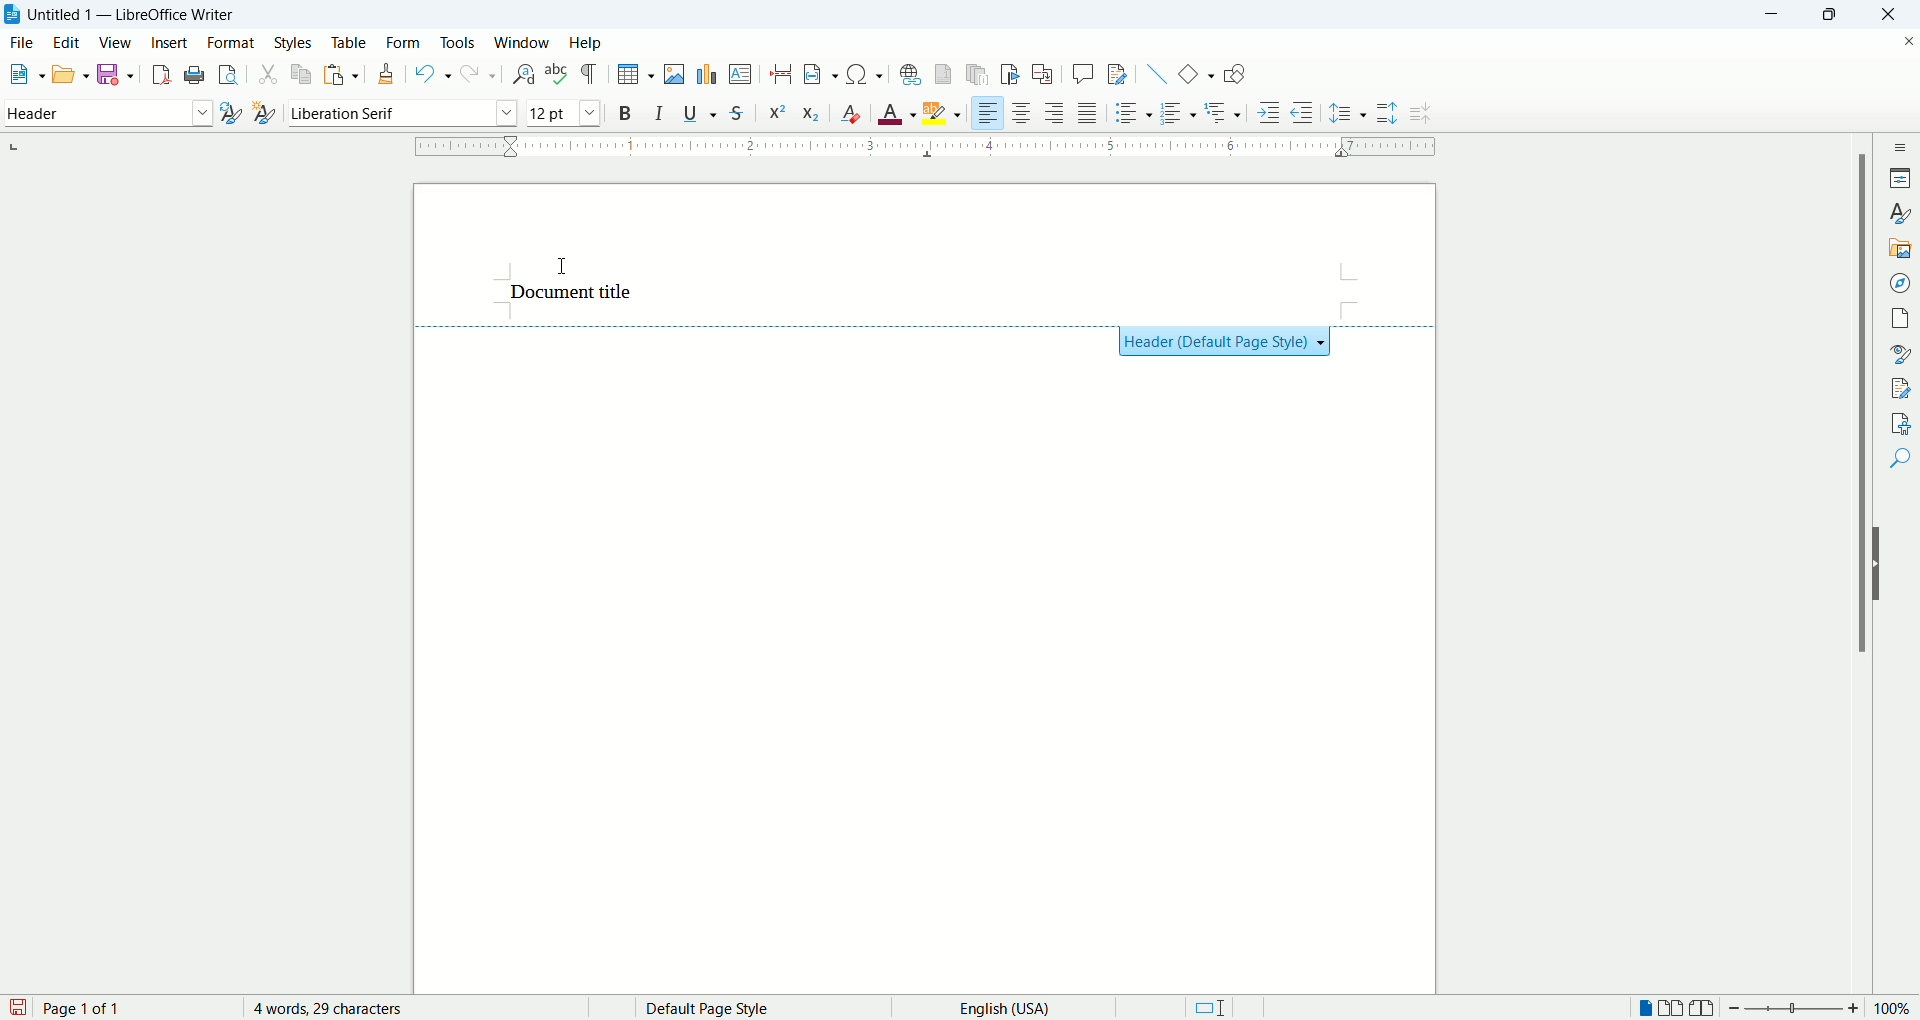 This screenshot has width=1920, height=1020. I want to click on Header (Default Page Style) +, so click(1228, 340).